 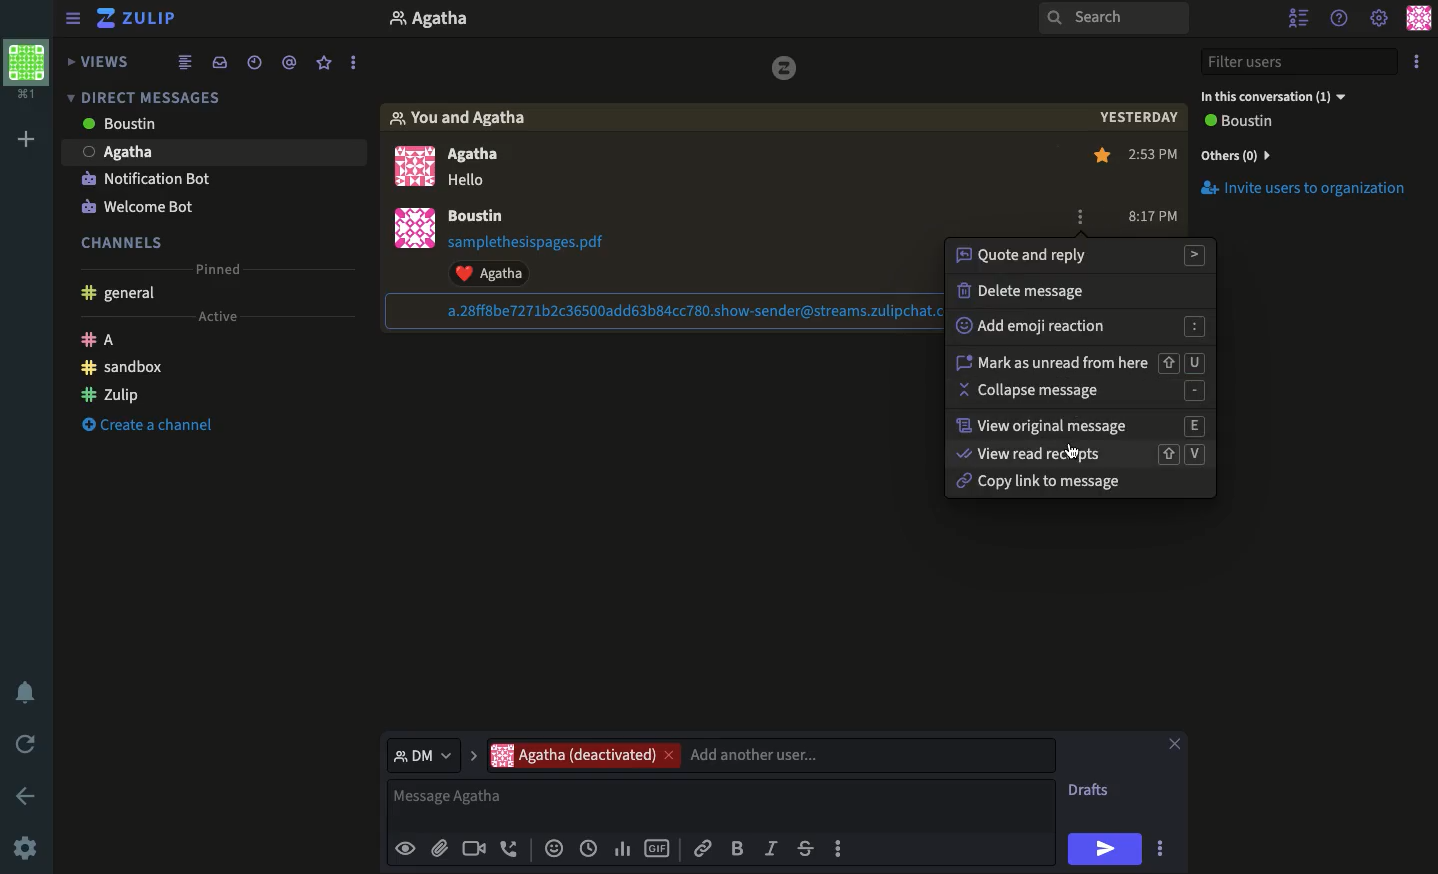 What do you see at coordinates (215, 317) in the screenshot?
I see `Active` at bounding box center [215, 317].